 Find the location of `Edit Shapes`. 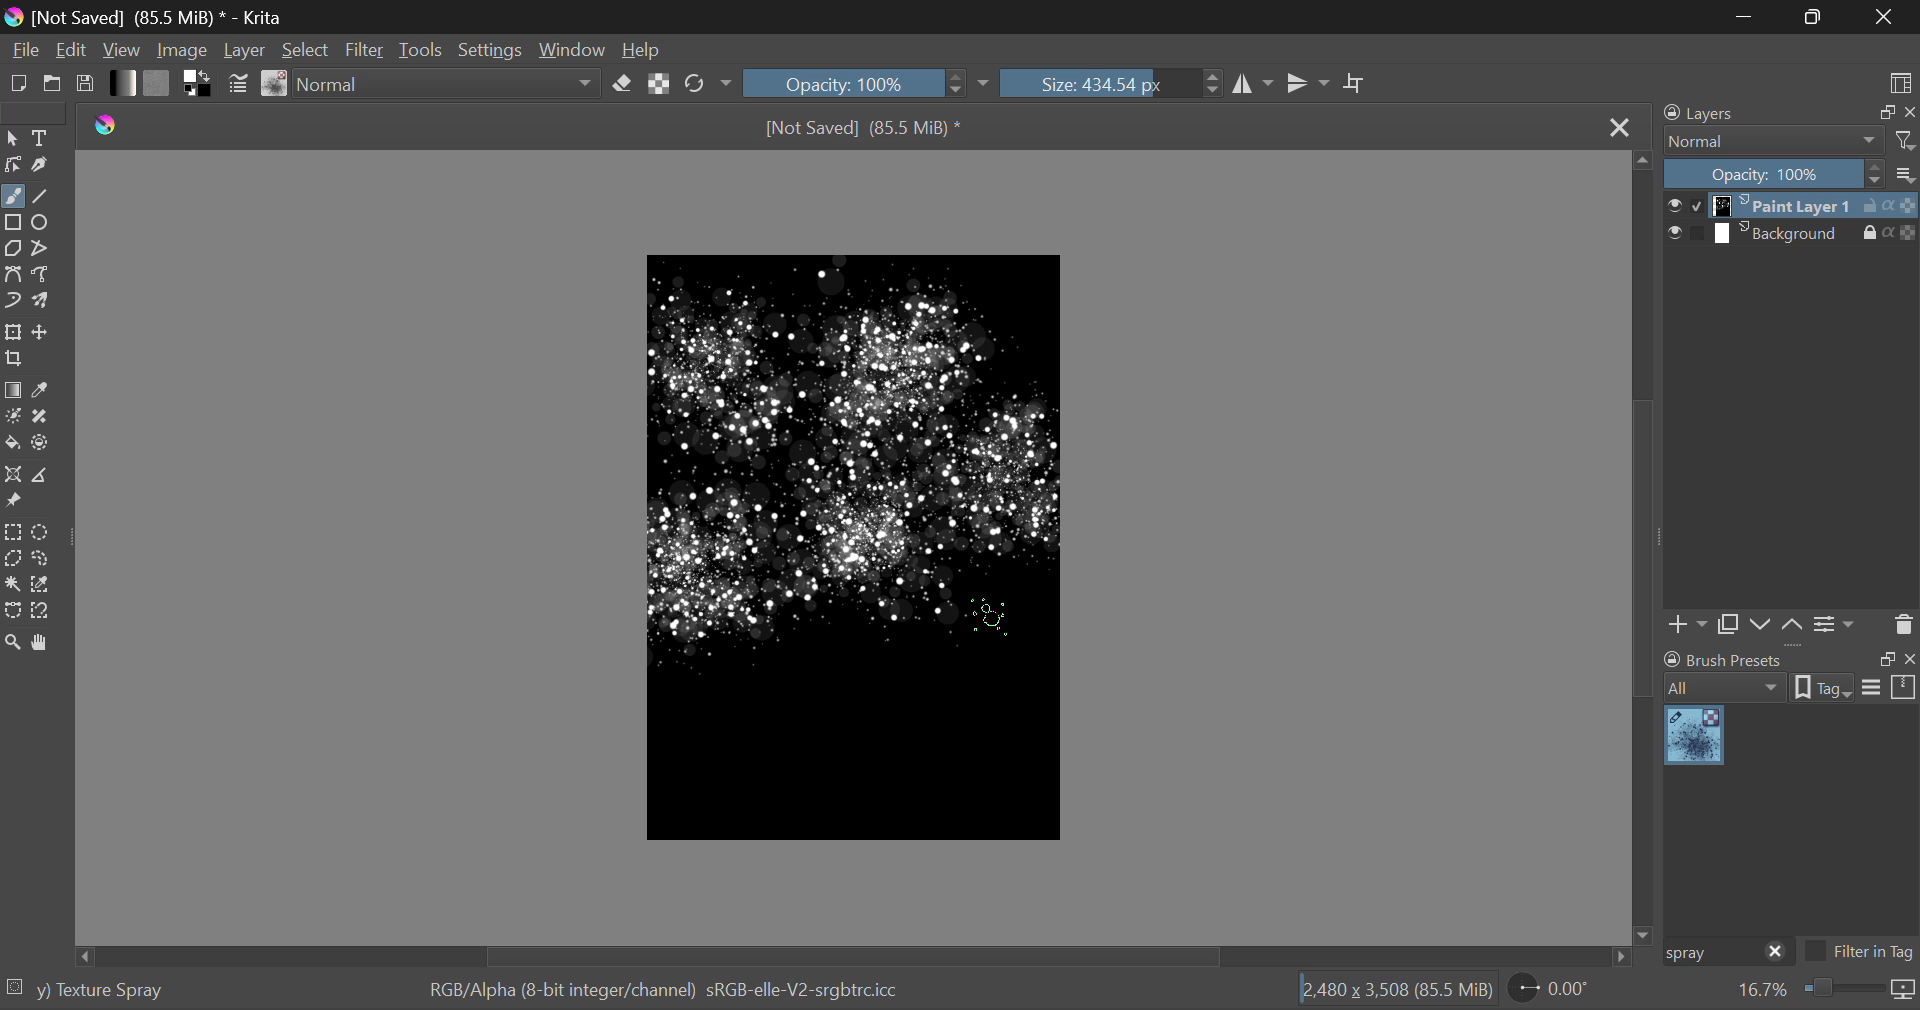

Edit Shapes is located at coordinates (14, 165).